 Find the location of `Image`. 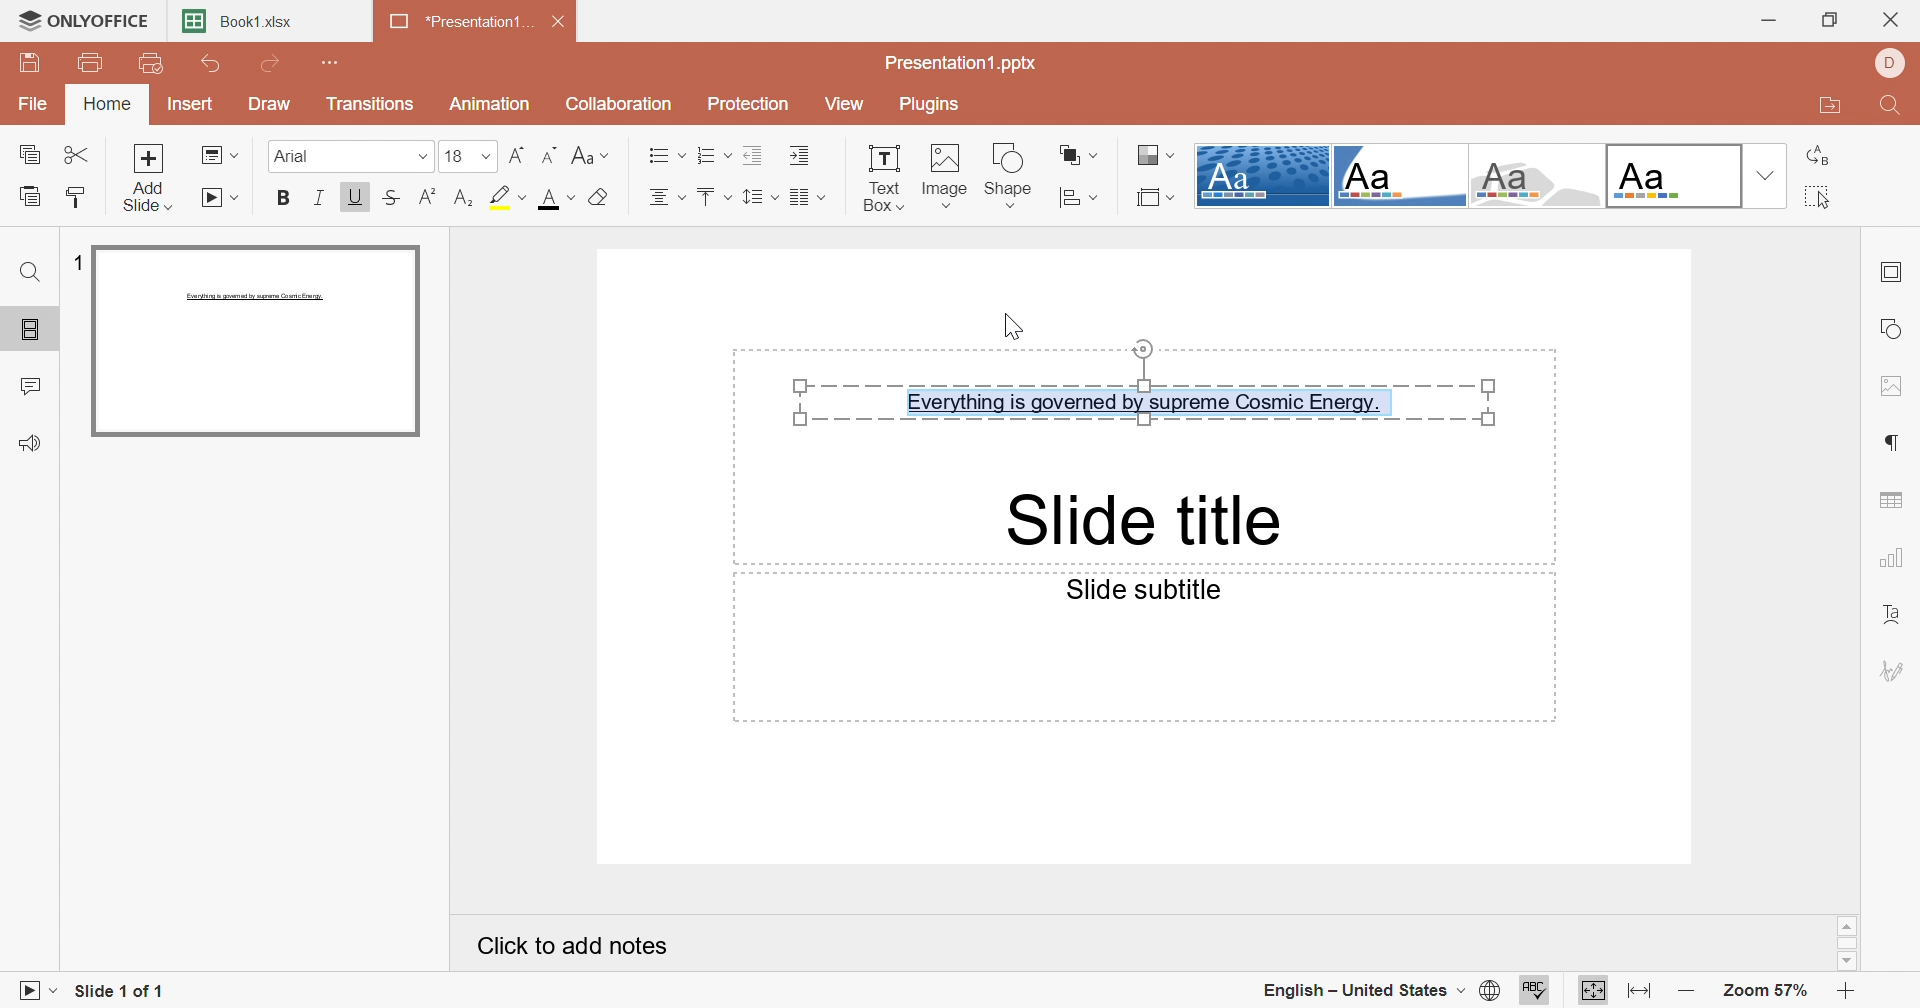

Image is located at coordinates (945, 175).